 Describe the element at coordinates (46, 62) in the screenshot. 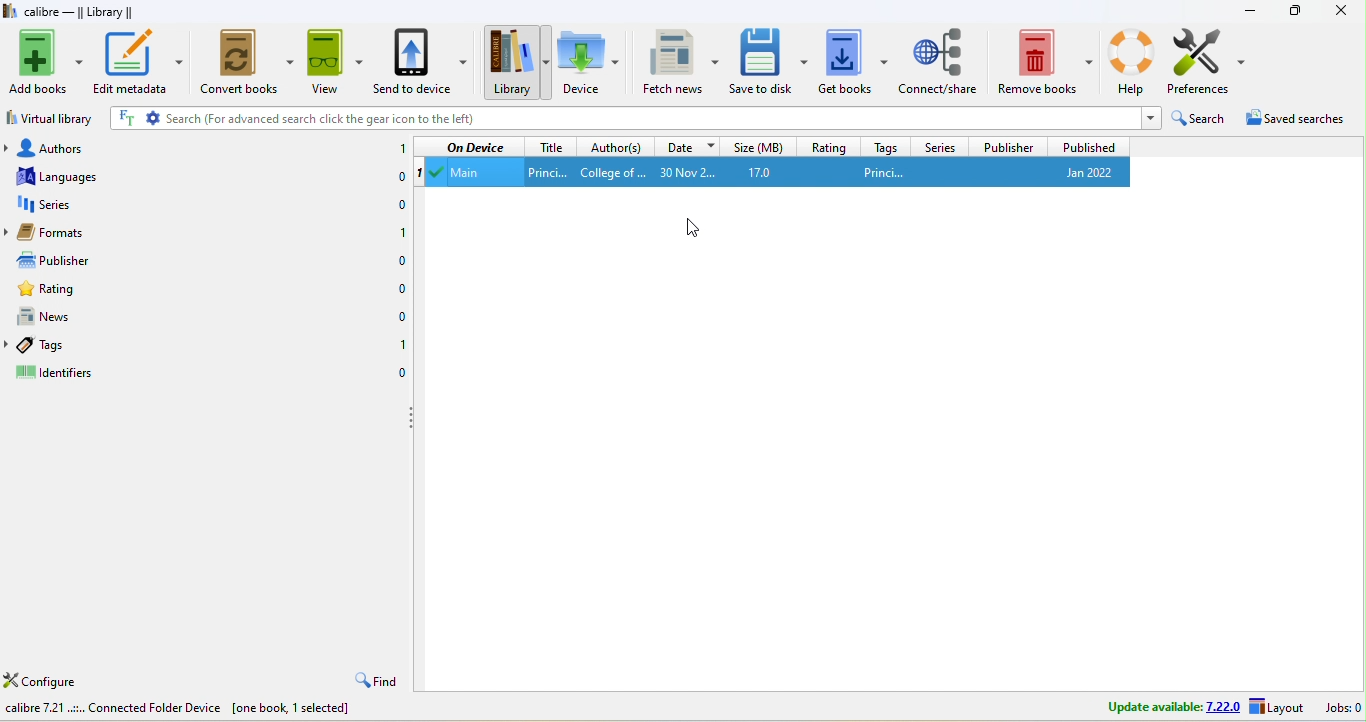

I see `add books` at that location.